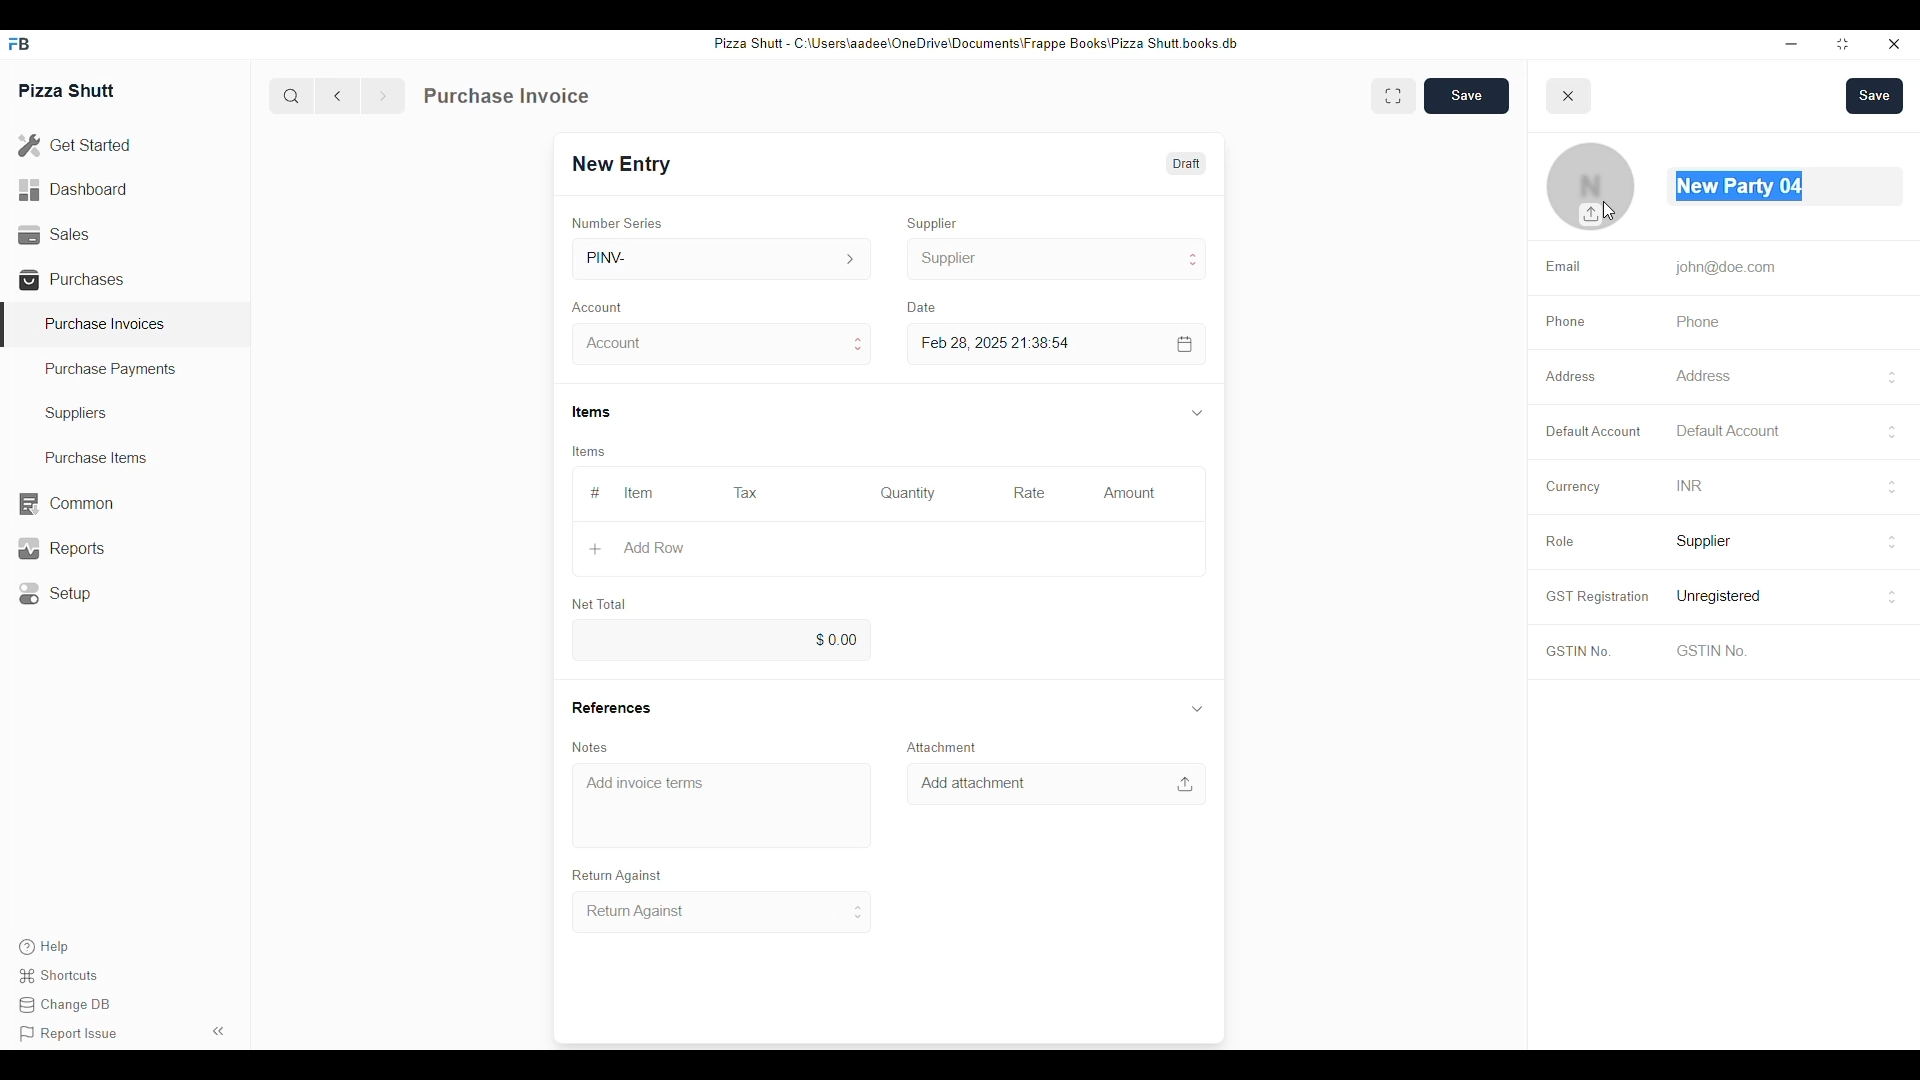 This screenshot has width=1920, height=1080. What do you see at coordinates (601, 305) in the screenshot?
I see `Account` at bounding box center [601, 305].